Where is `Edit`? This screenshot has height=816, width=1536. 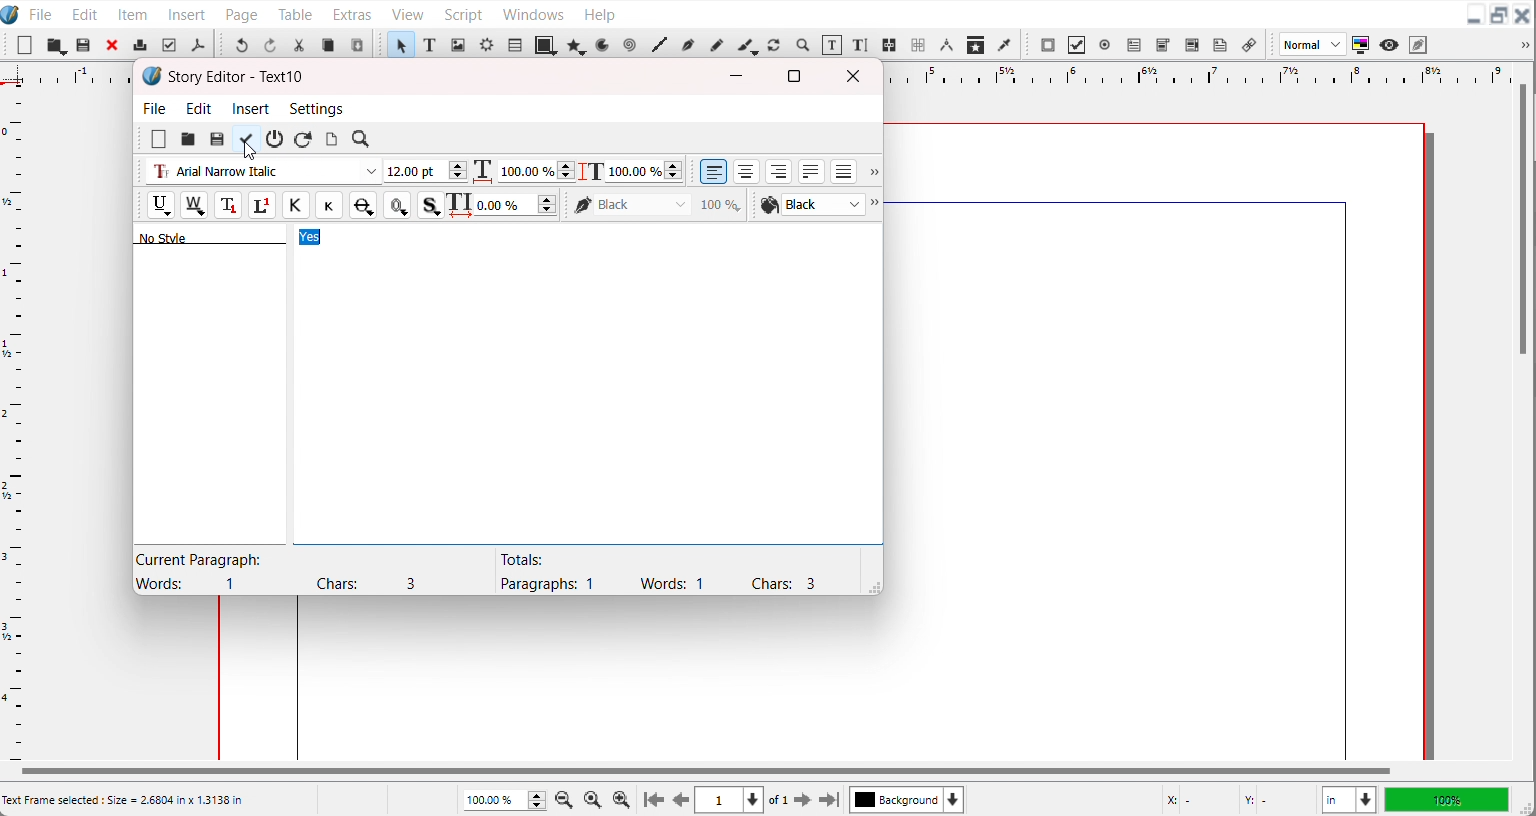
Edit is located at coordinates (82, 13).